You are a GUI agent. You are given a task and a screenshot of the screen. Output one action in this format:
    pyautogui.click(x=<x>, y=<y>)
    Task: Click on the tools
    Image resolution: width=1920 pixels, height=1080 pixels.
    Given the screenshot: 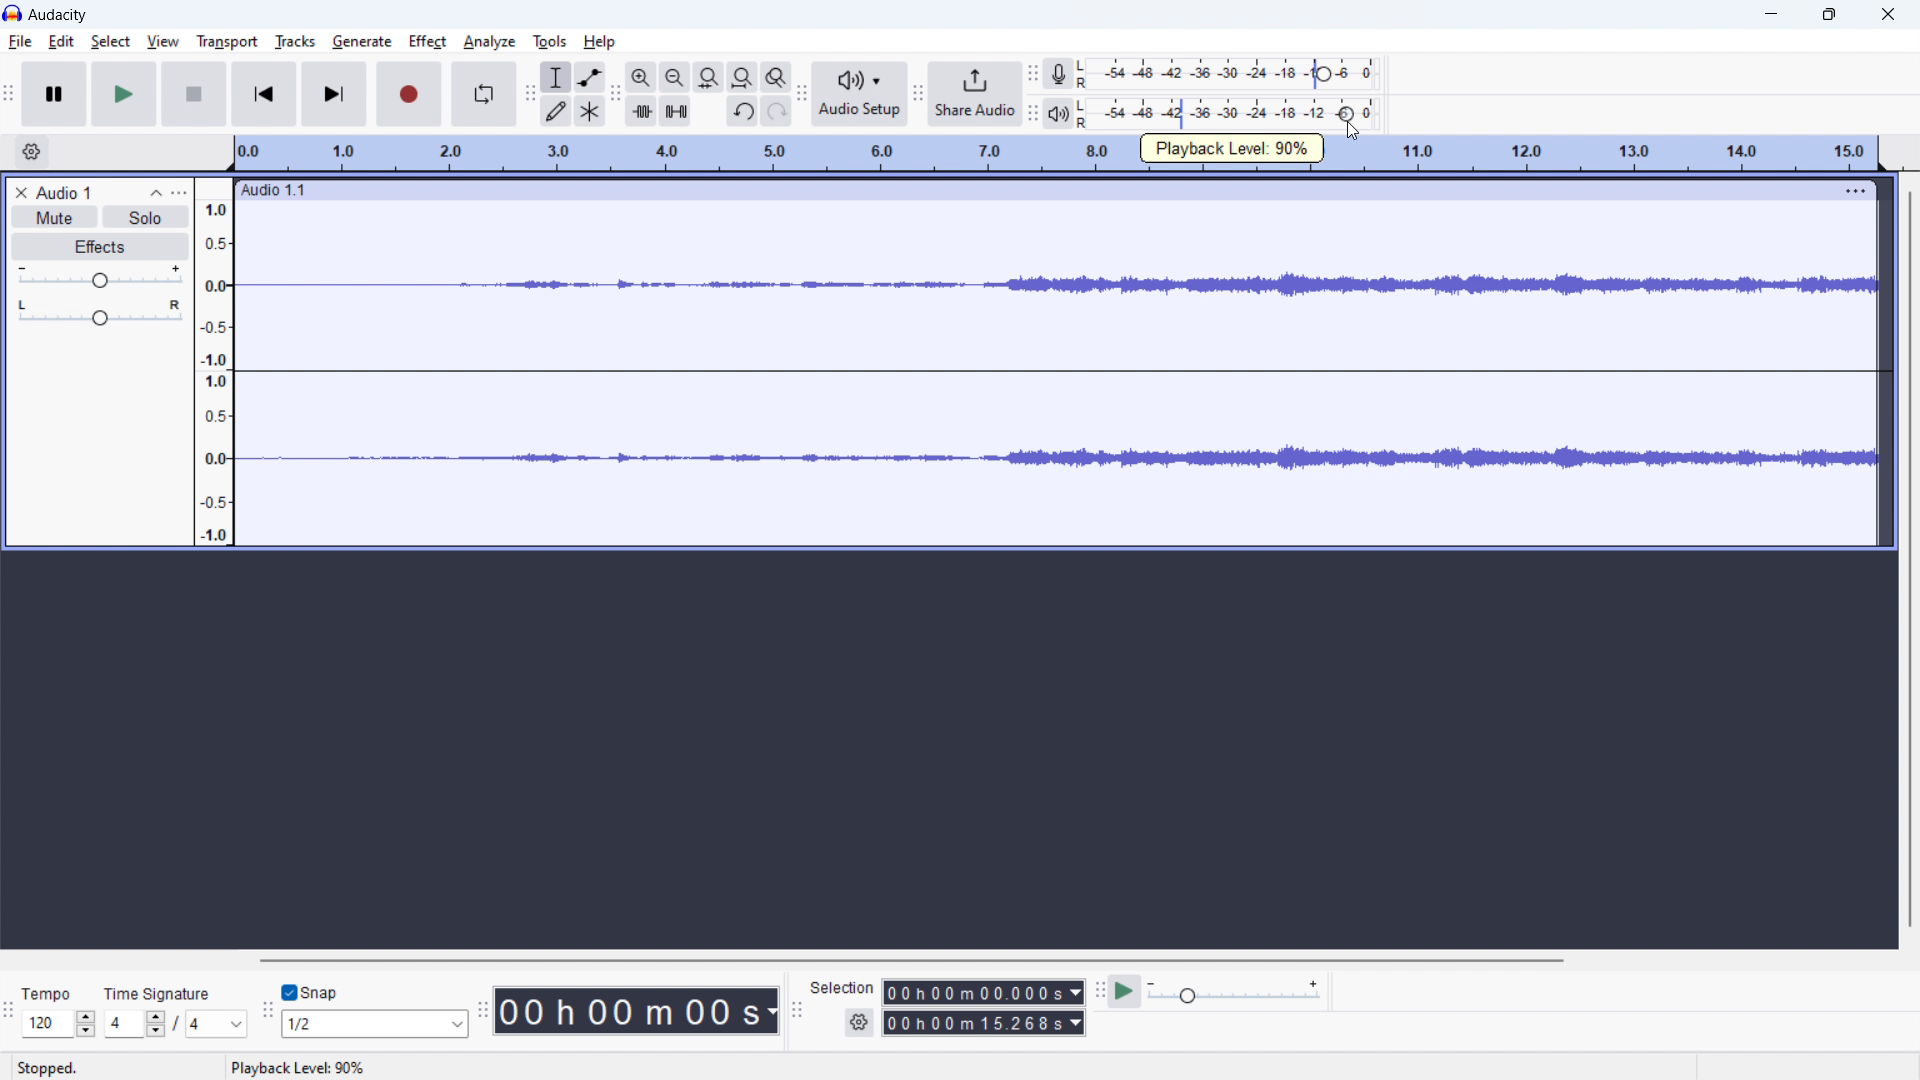 What is the action you would take?
    pyautogui.click(x=550, y=41)
    